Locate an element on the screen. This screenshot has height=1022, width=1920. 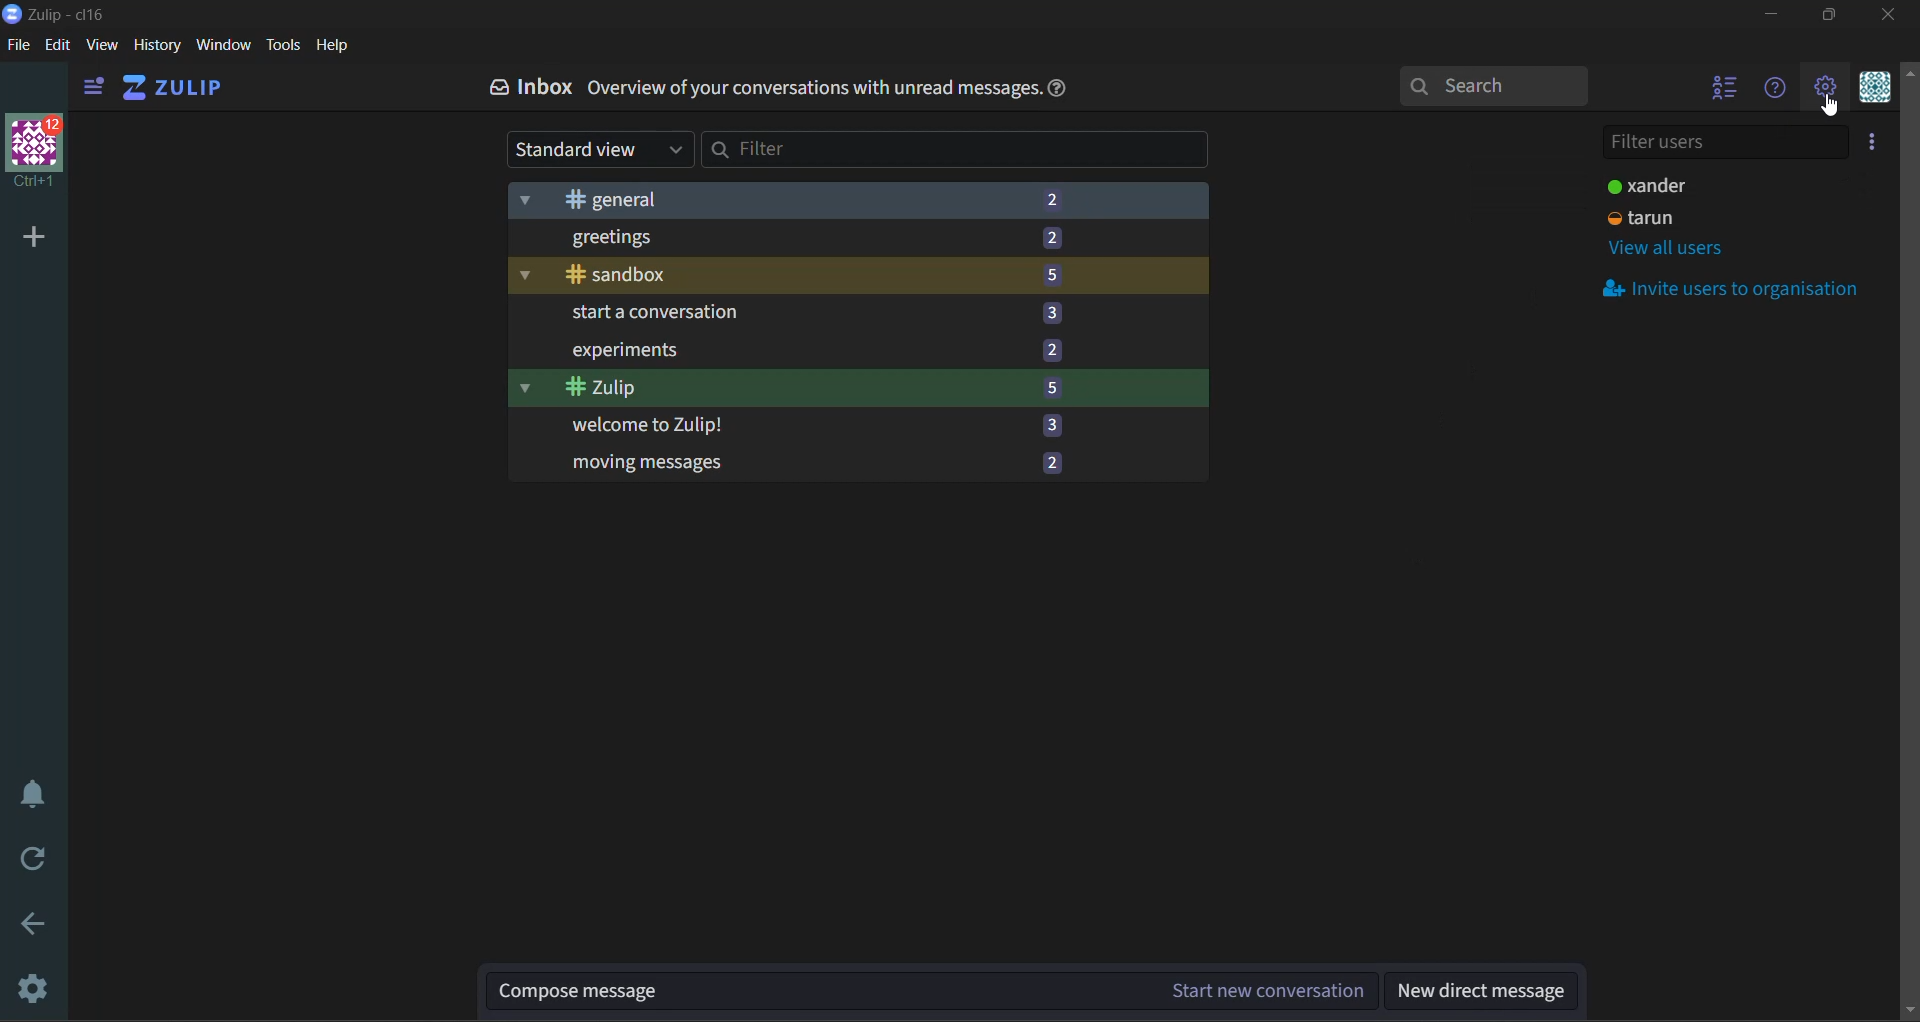
help is located at coordinates (1067, 94).